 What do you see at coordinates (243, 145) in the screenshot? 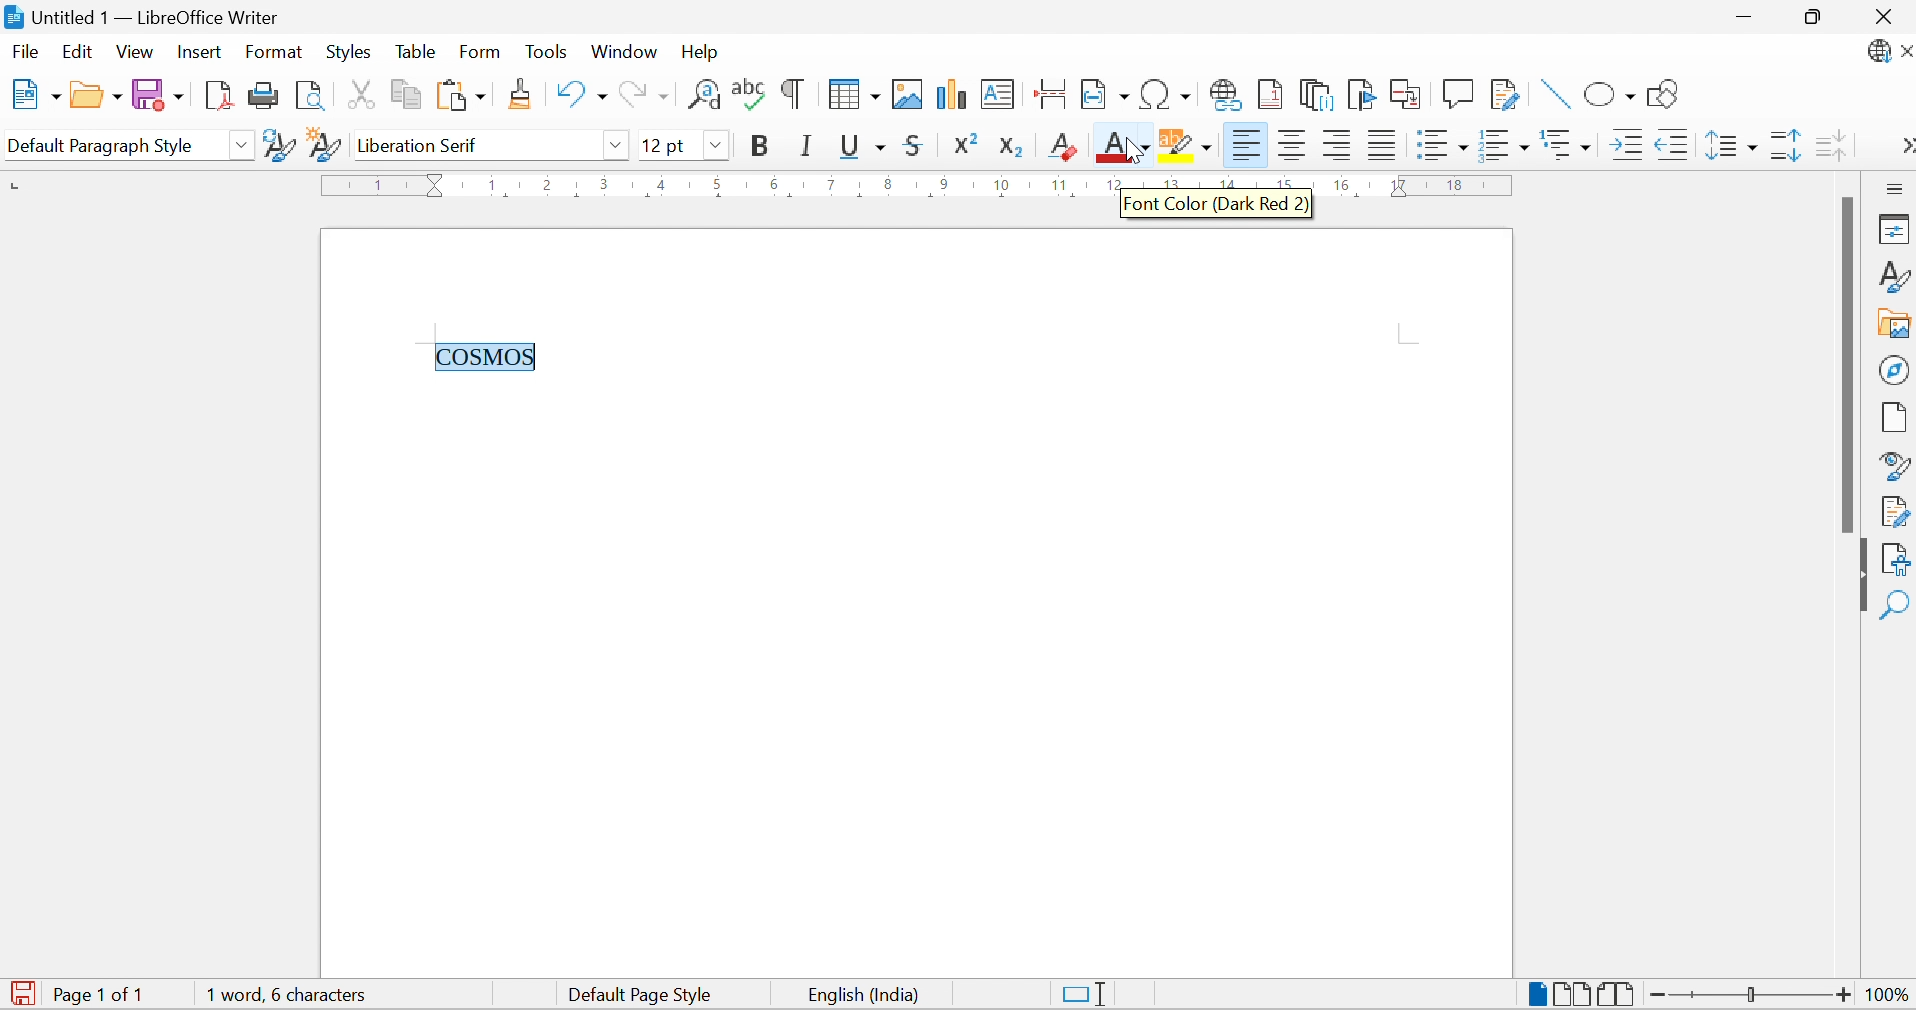
I see `Drop Down` at bounding box center [243, 145].